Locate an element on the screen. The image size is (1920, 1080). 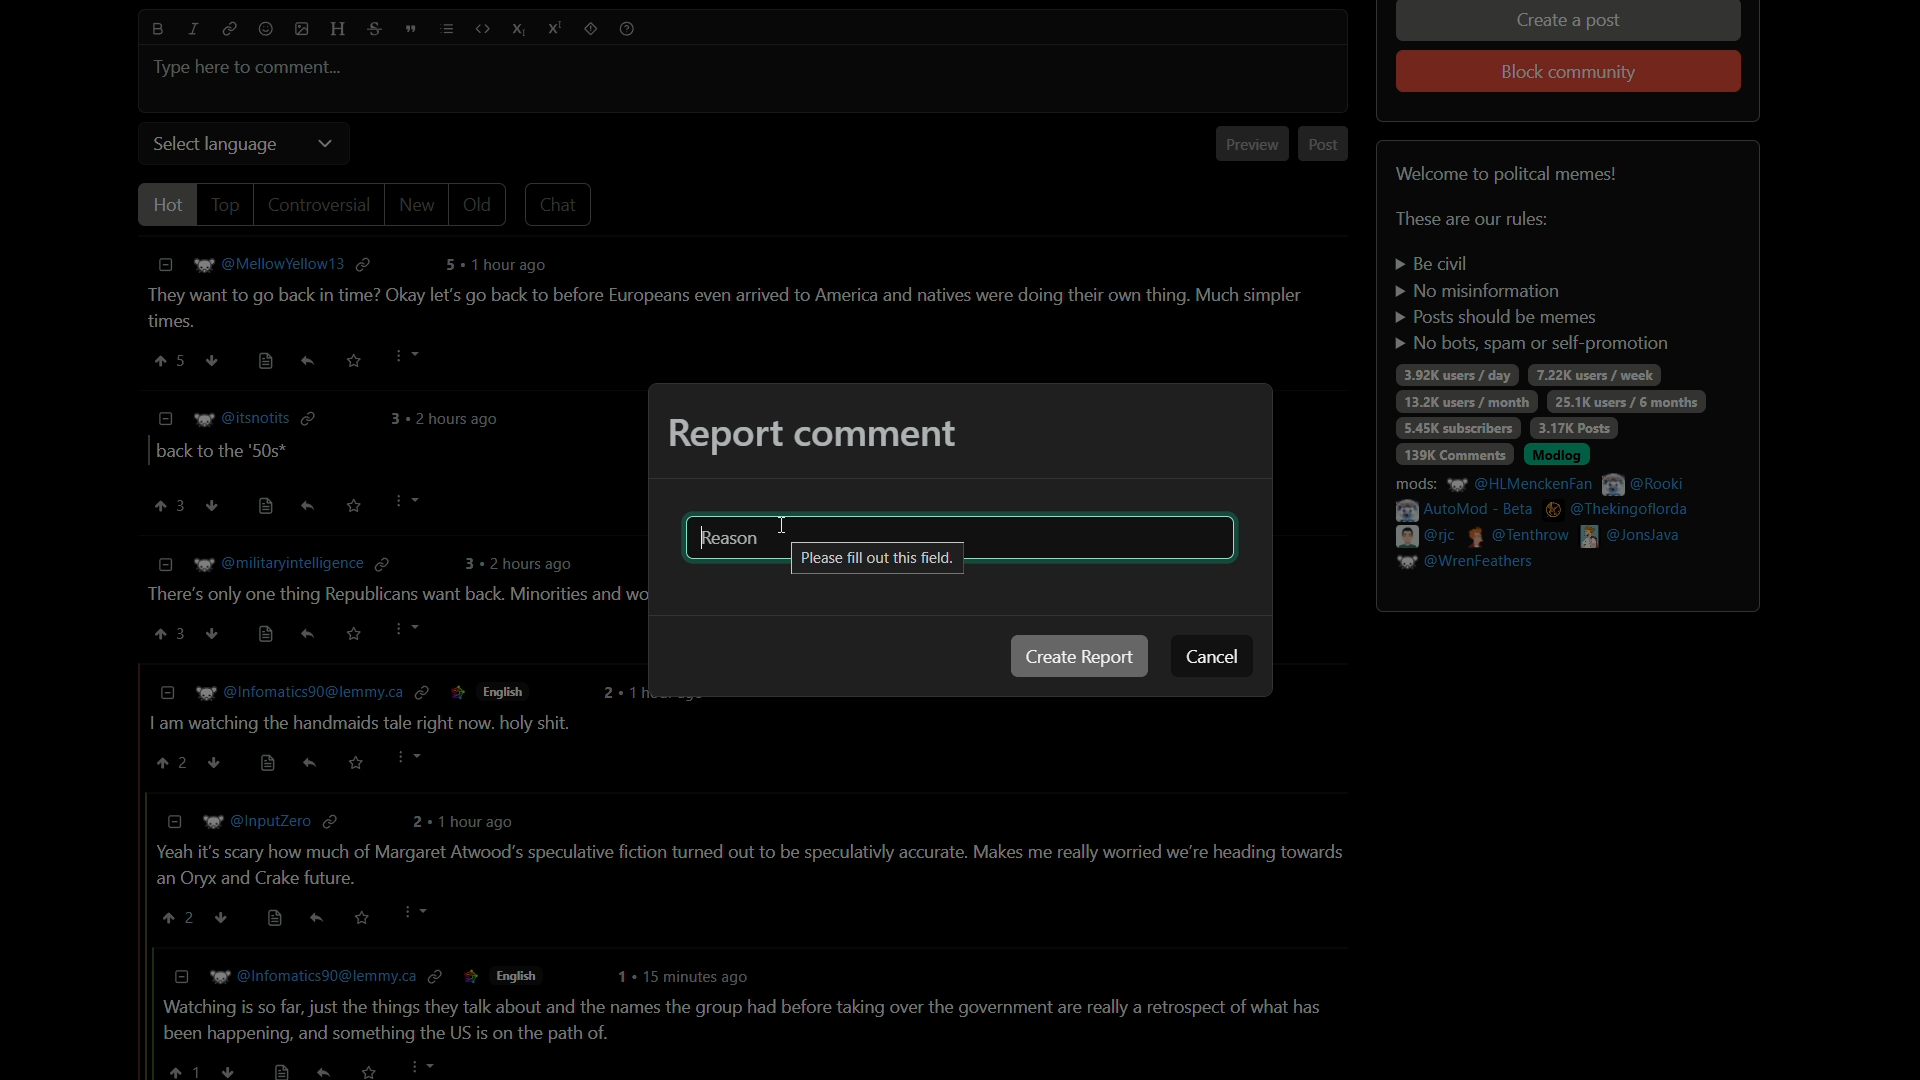
cursor is located at coordinates (785, 526).